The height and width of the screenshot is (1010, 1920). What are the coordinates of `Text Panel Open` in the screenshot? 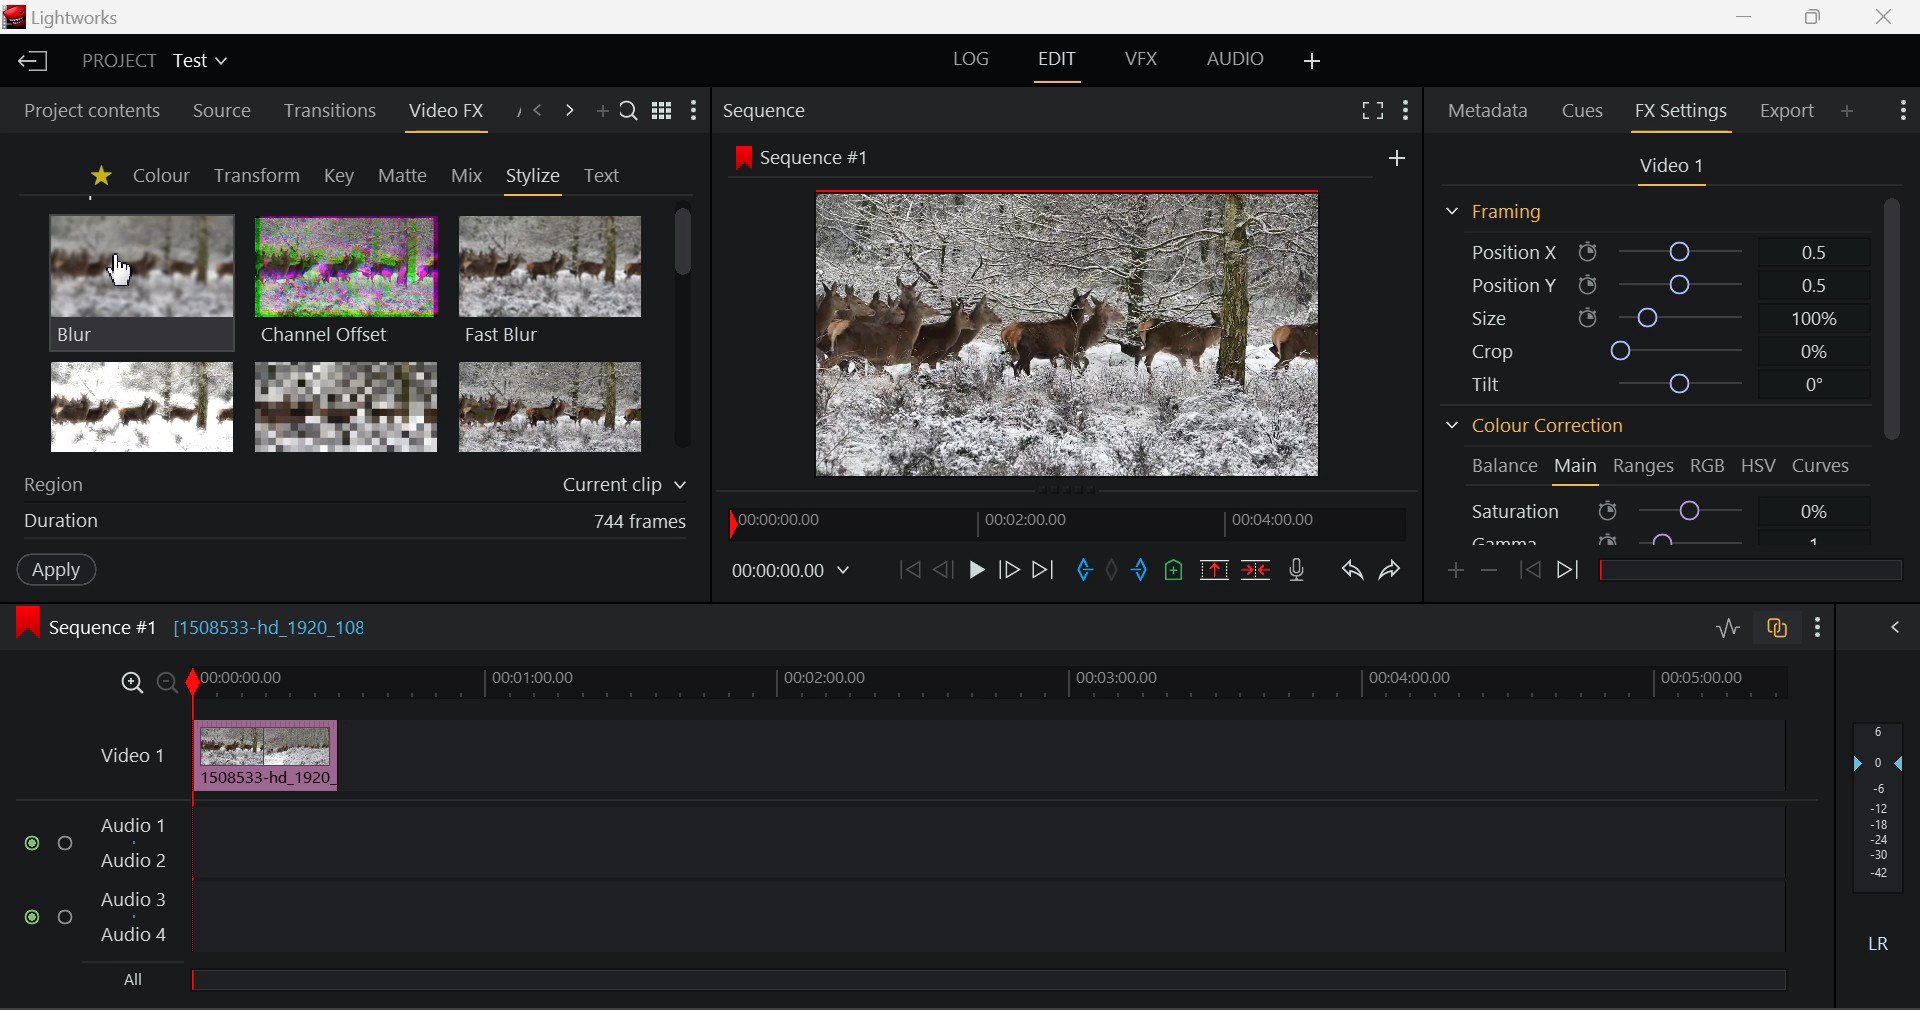 It's located at (604, 174).